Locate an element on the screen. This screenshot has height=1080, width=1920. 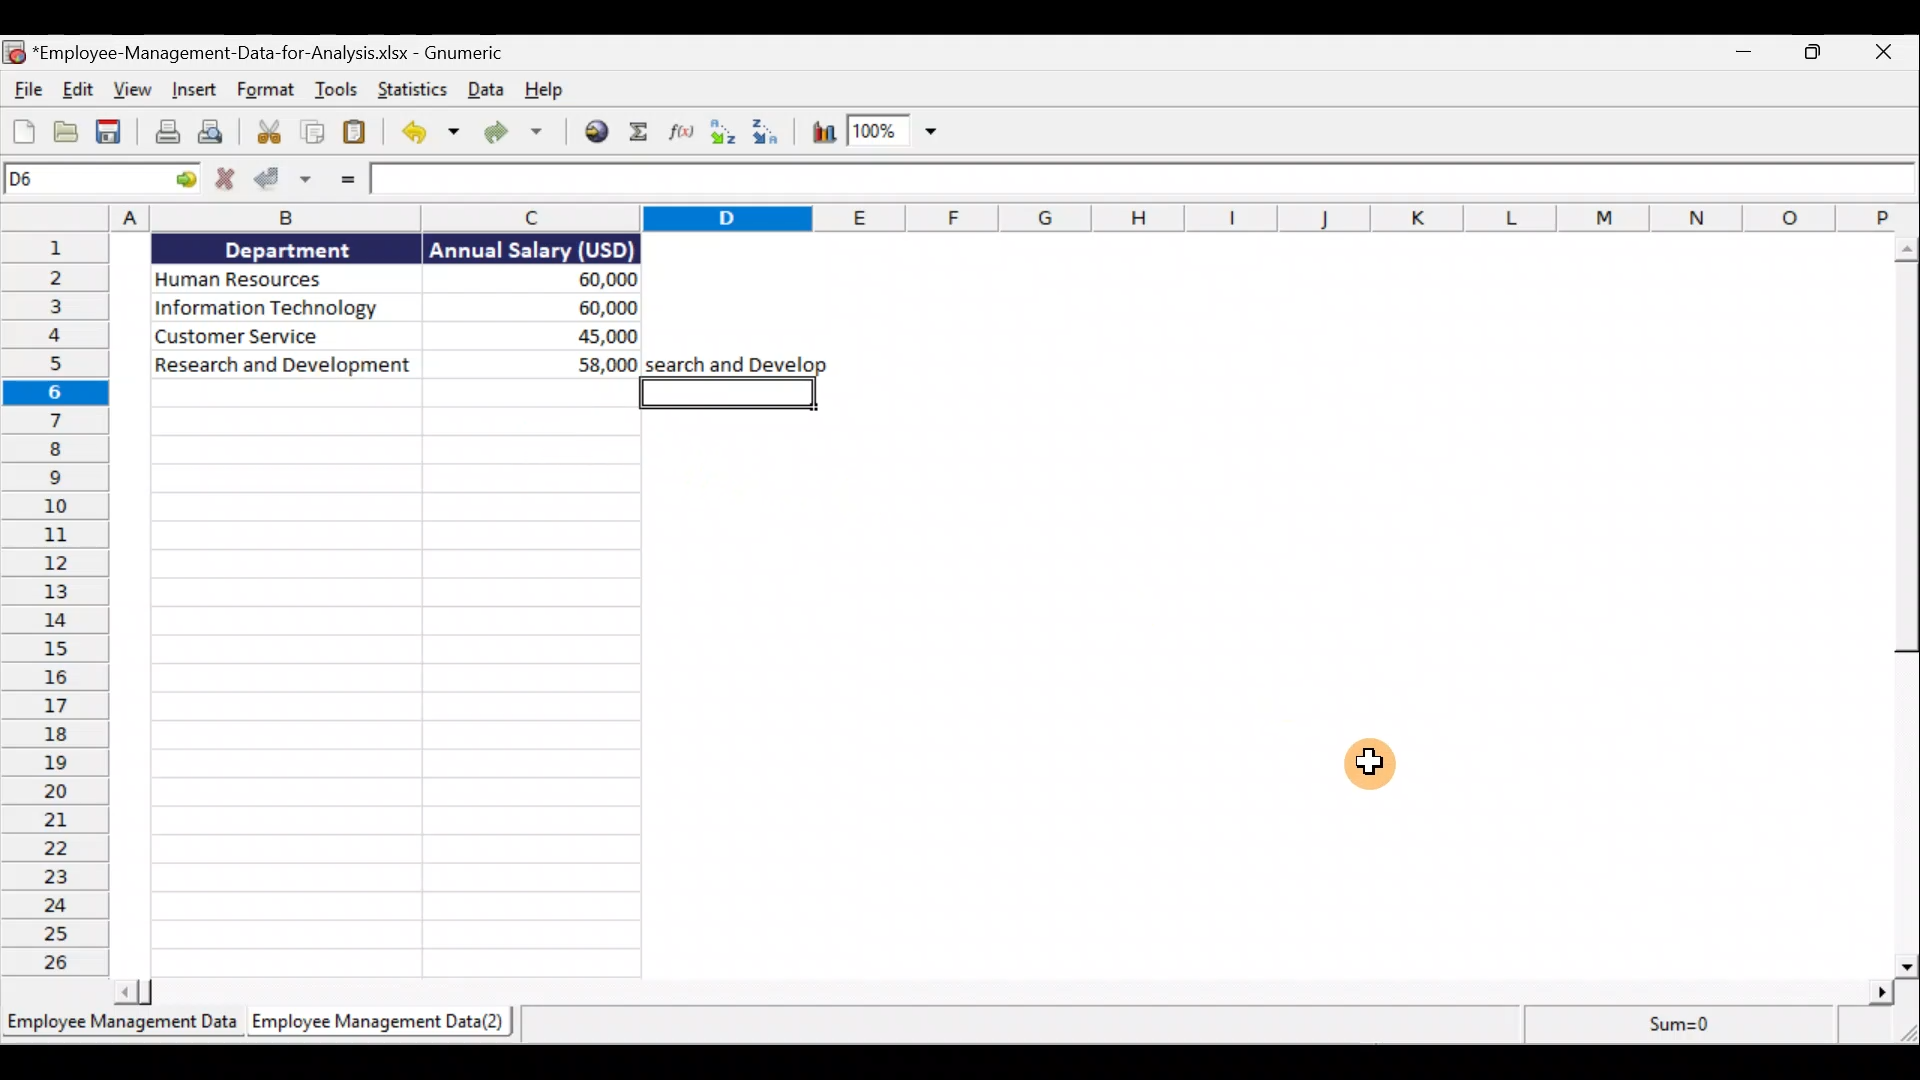
Sort descending is located at coordinates (775, 136).